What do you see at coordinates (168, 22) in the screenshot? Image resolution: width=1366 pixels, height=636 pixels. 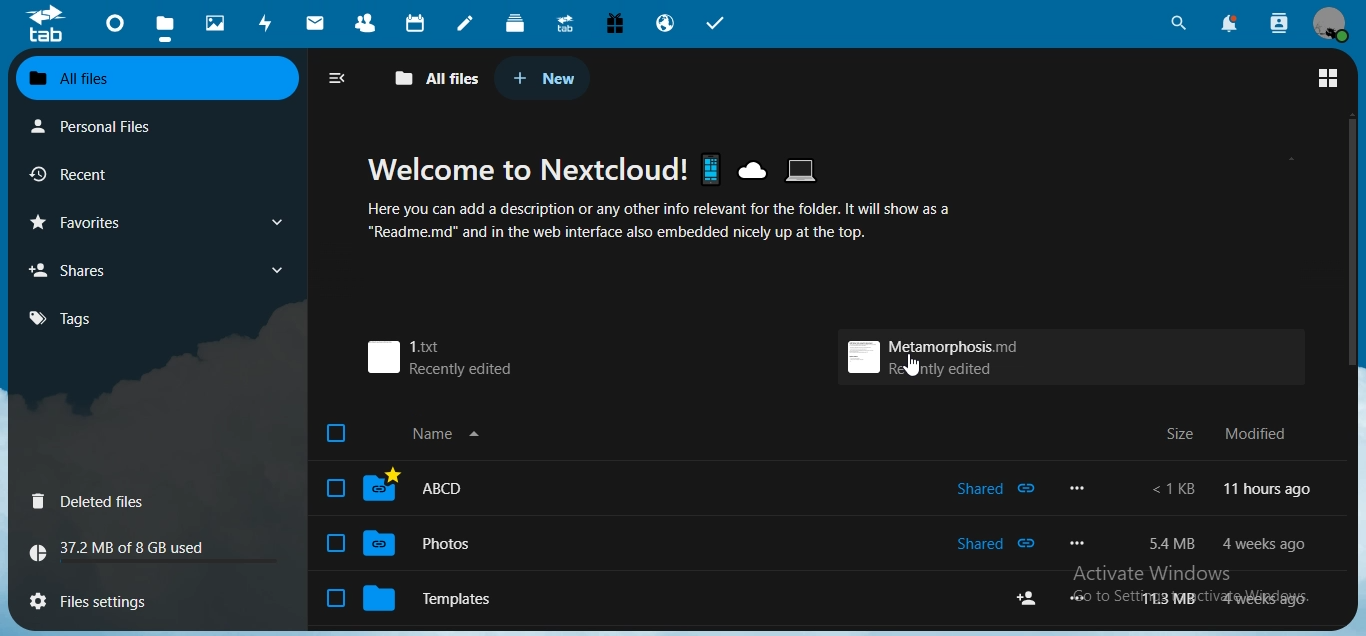 I see `files` at bounding box center [168, 22].